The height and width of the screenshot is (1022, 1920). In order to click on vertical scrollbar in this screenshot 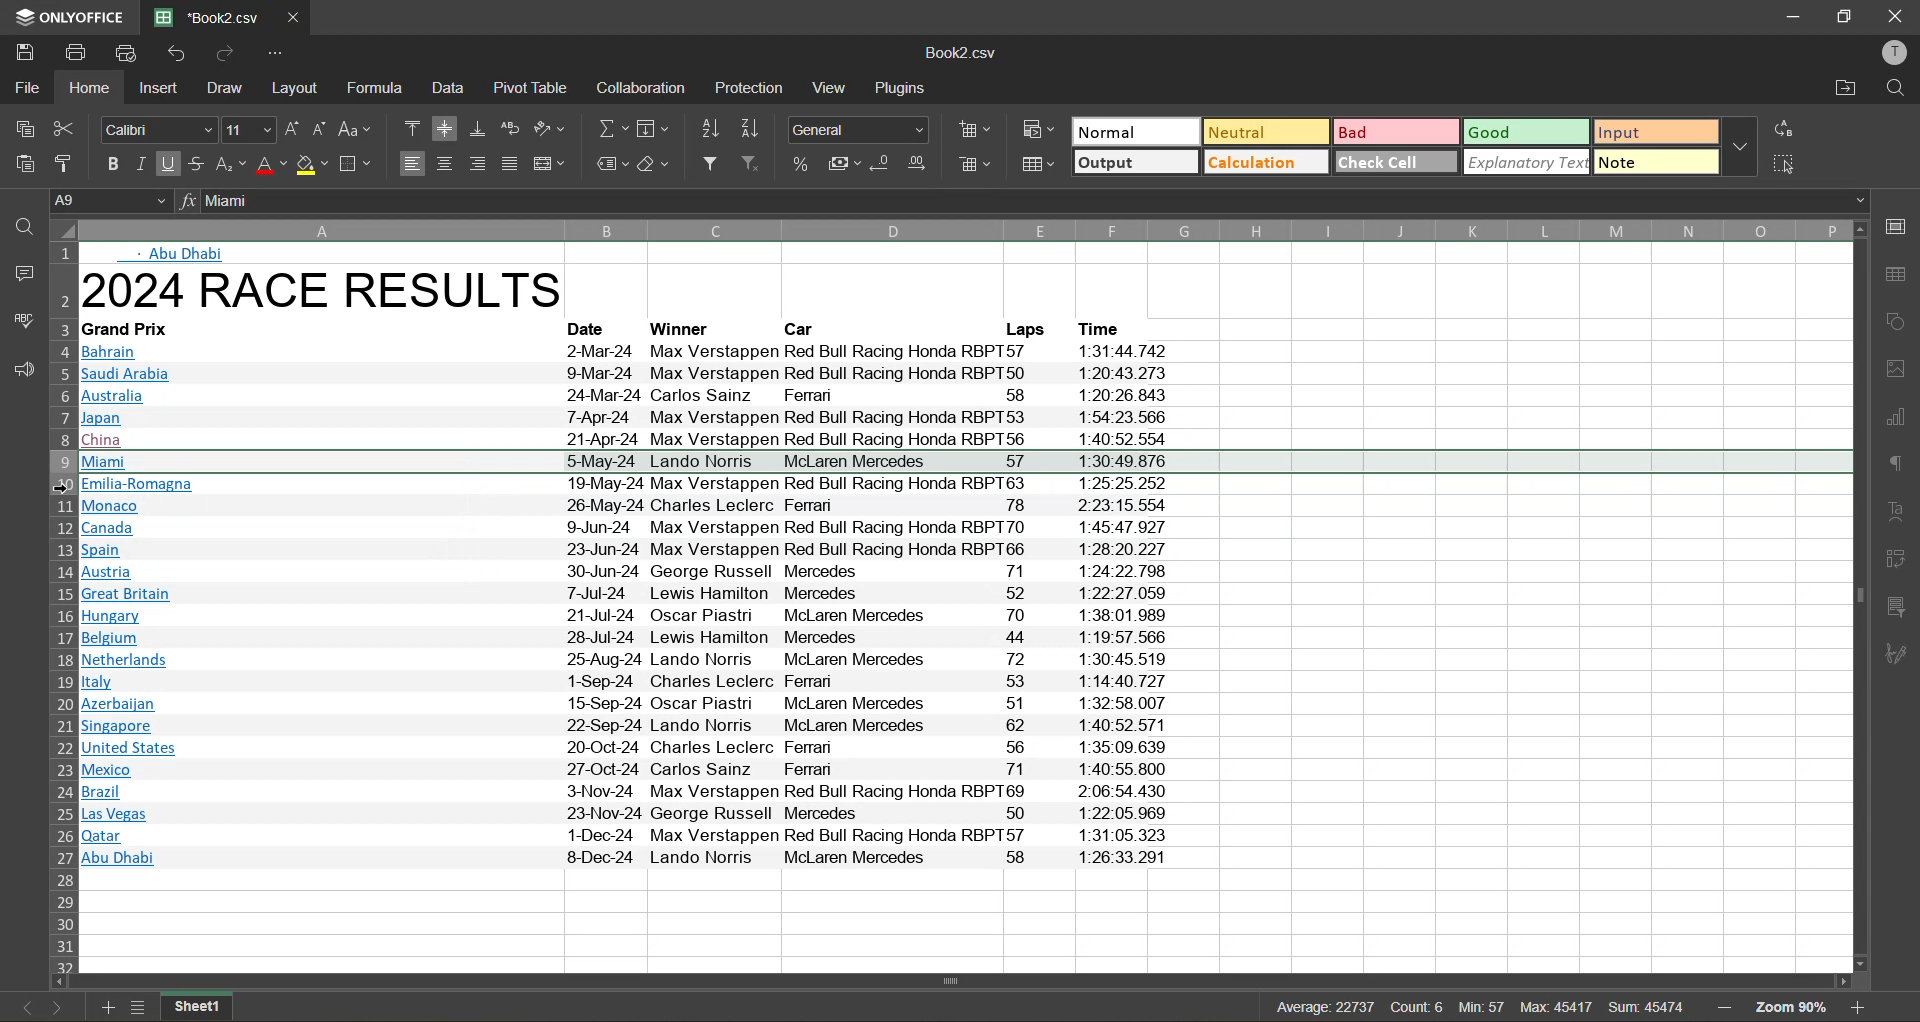, I will do `click(1859, 598)`.